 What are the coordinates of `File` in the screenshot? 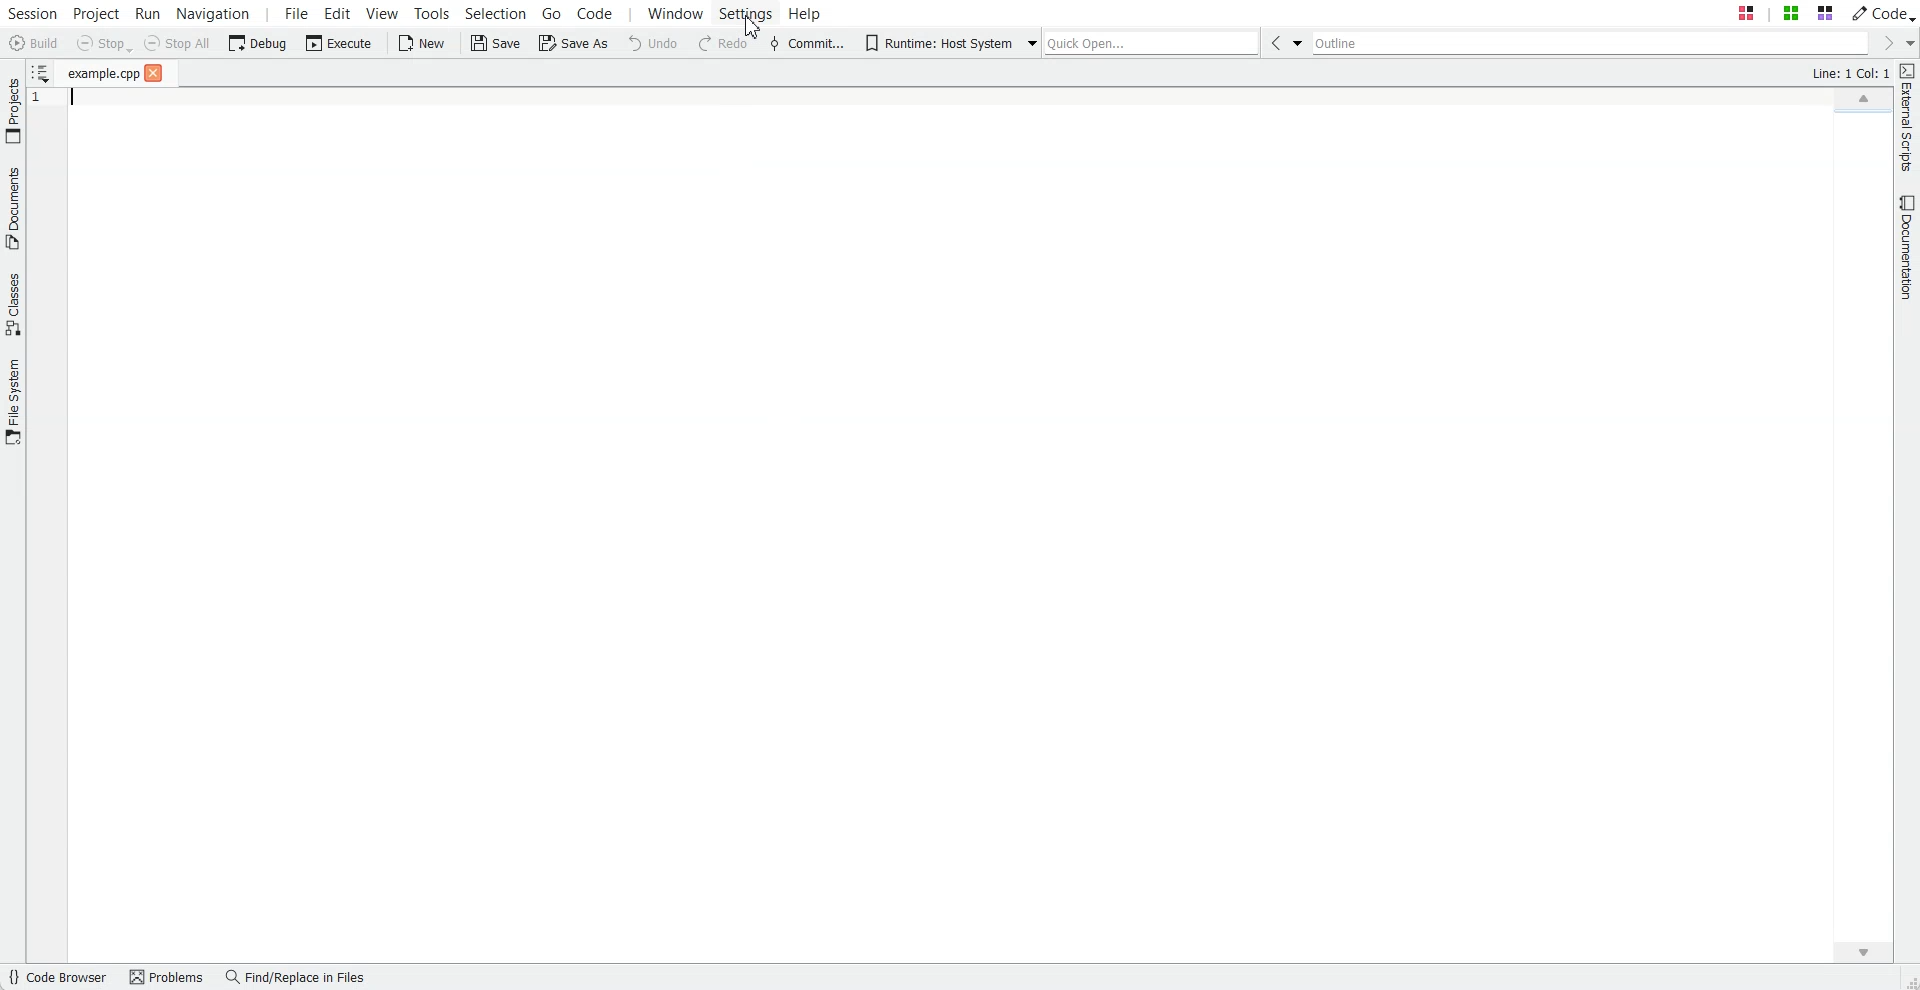 It's located at (104, 74).